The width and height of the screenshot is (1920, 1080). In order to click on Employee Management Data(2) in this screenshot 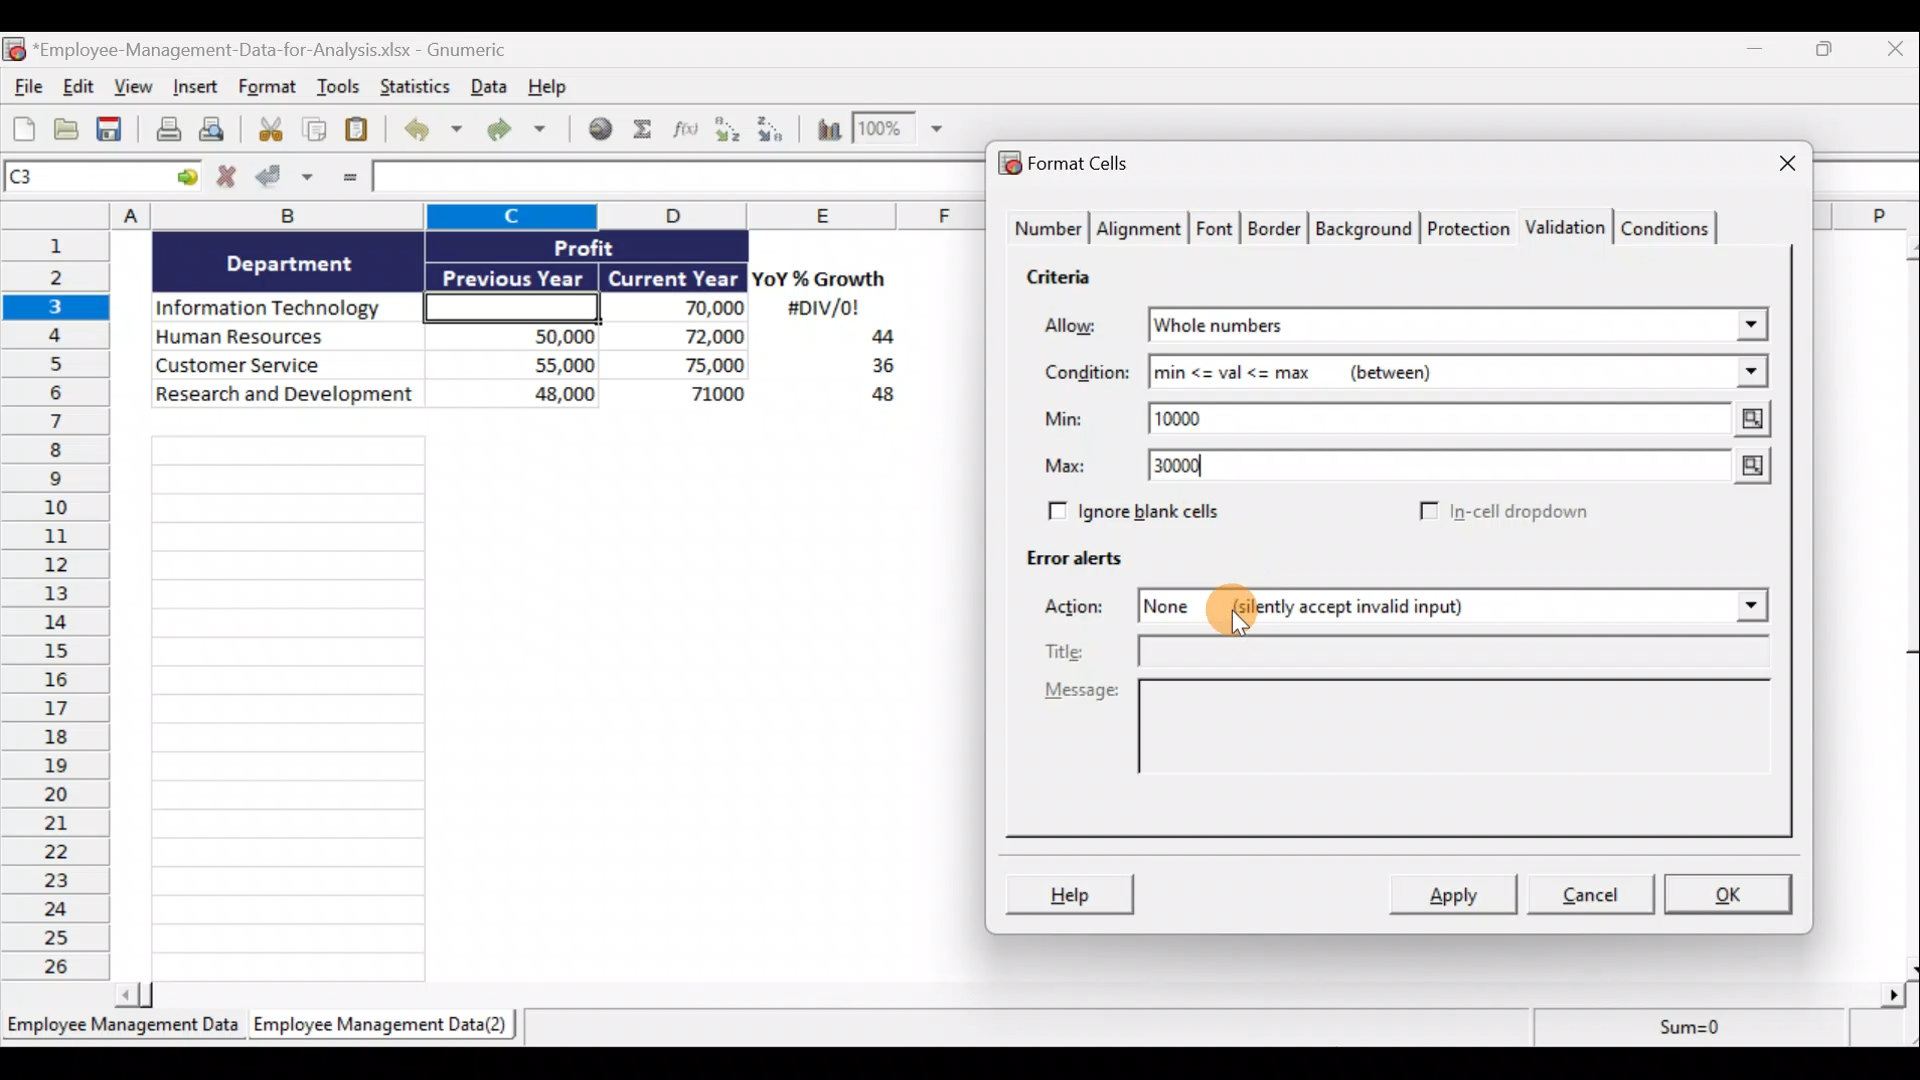, I will do `click(377, 1028)`.